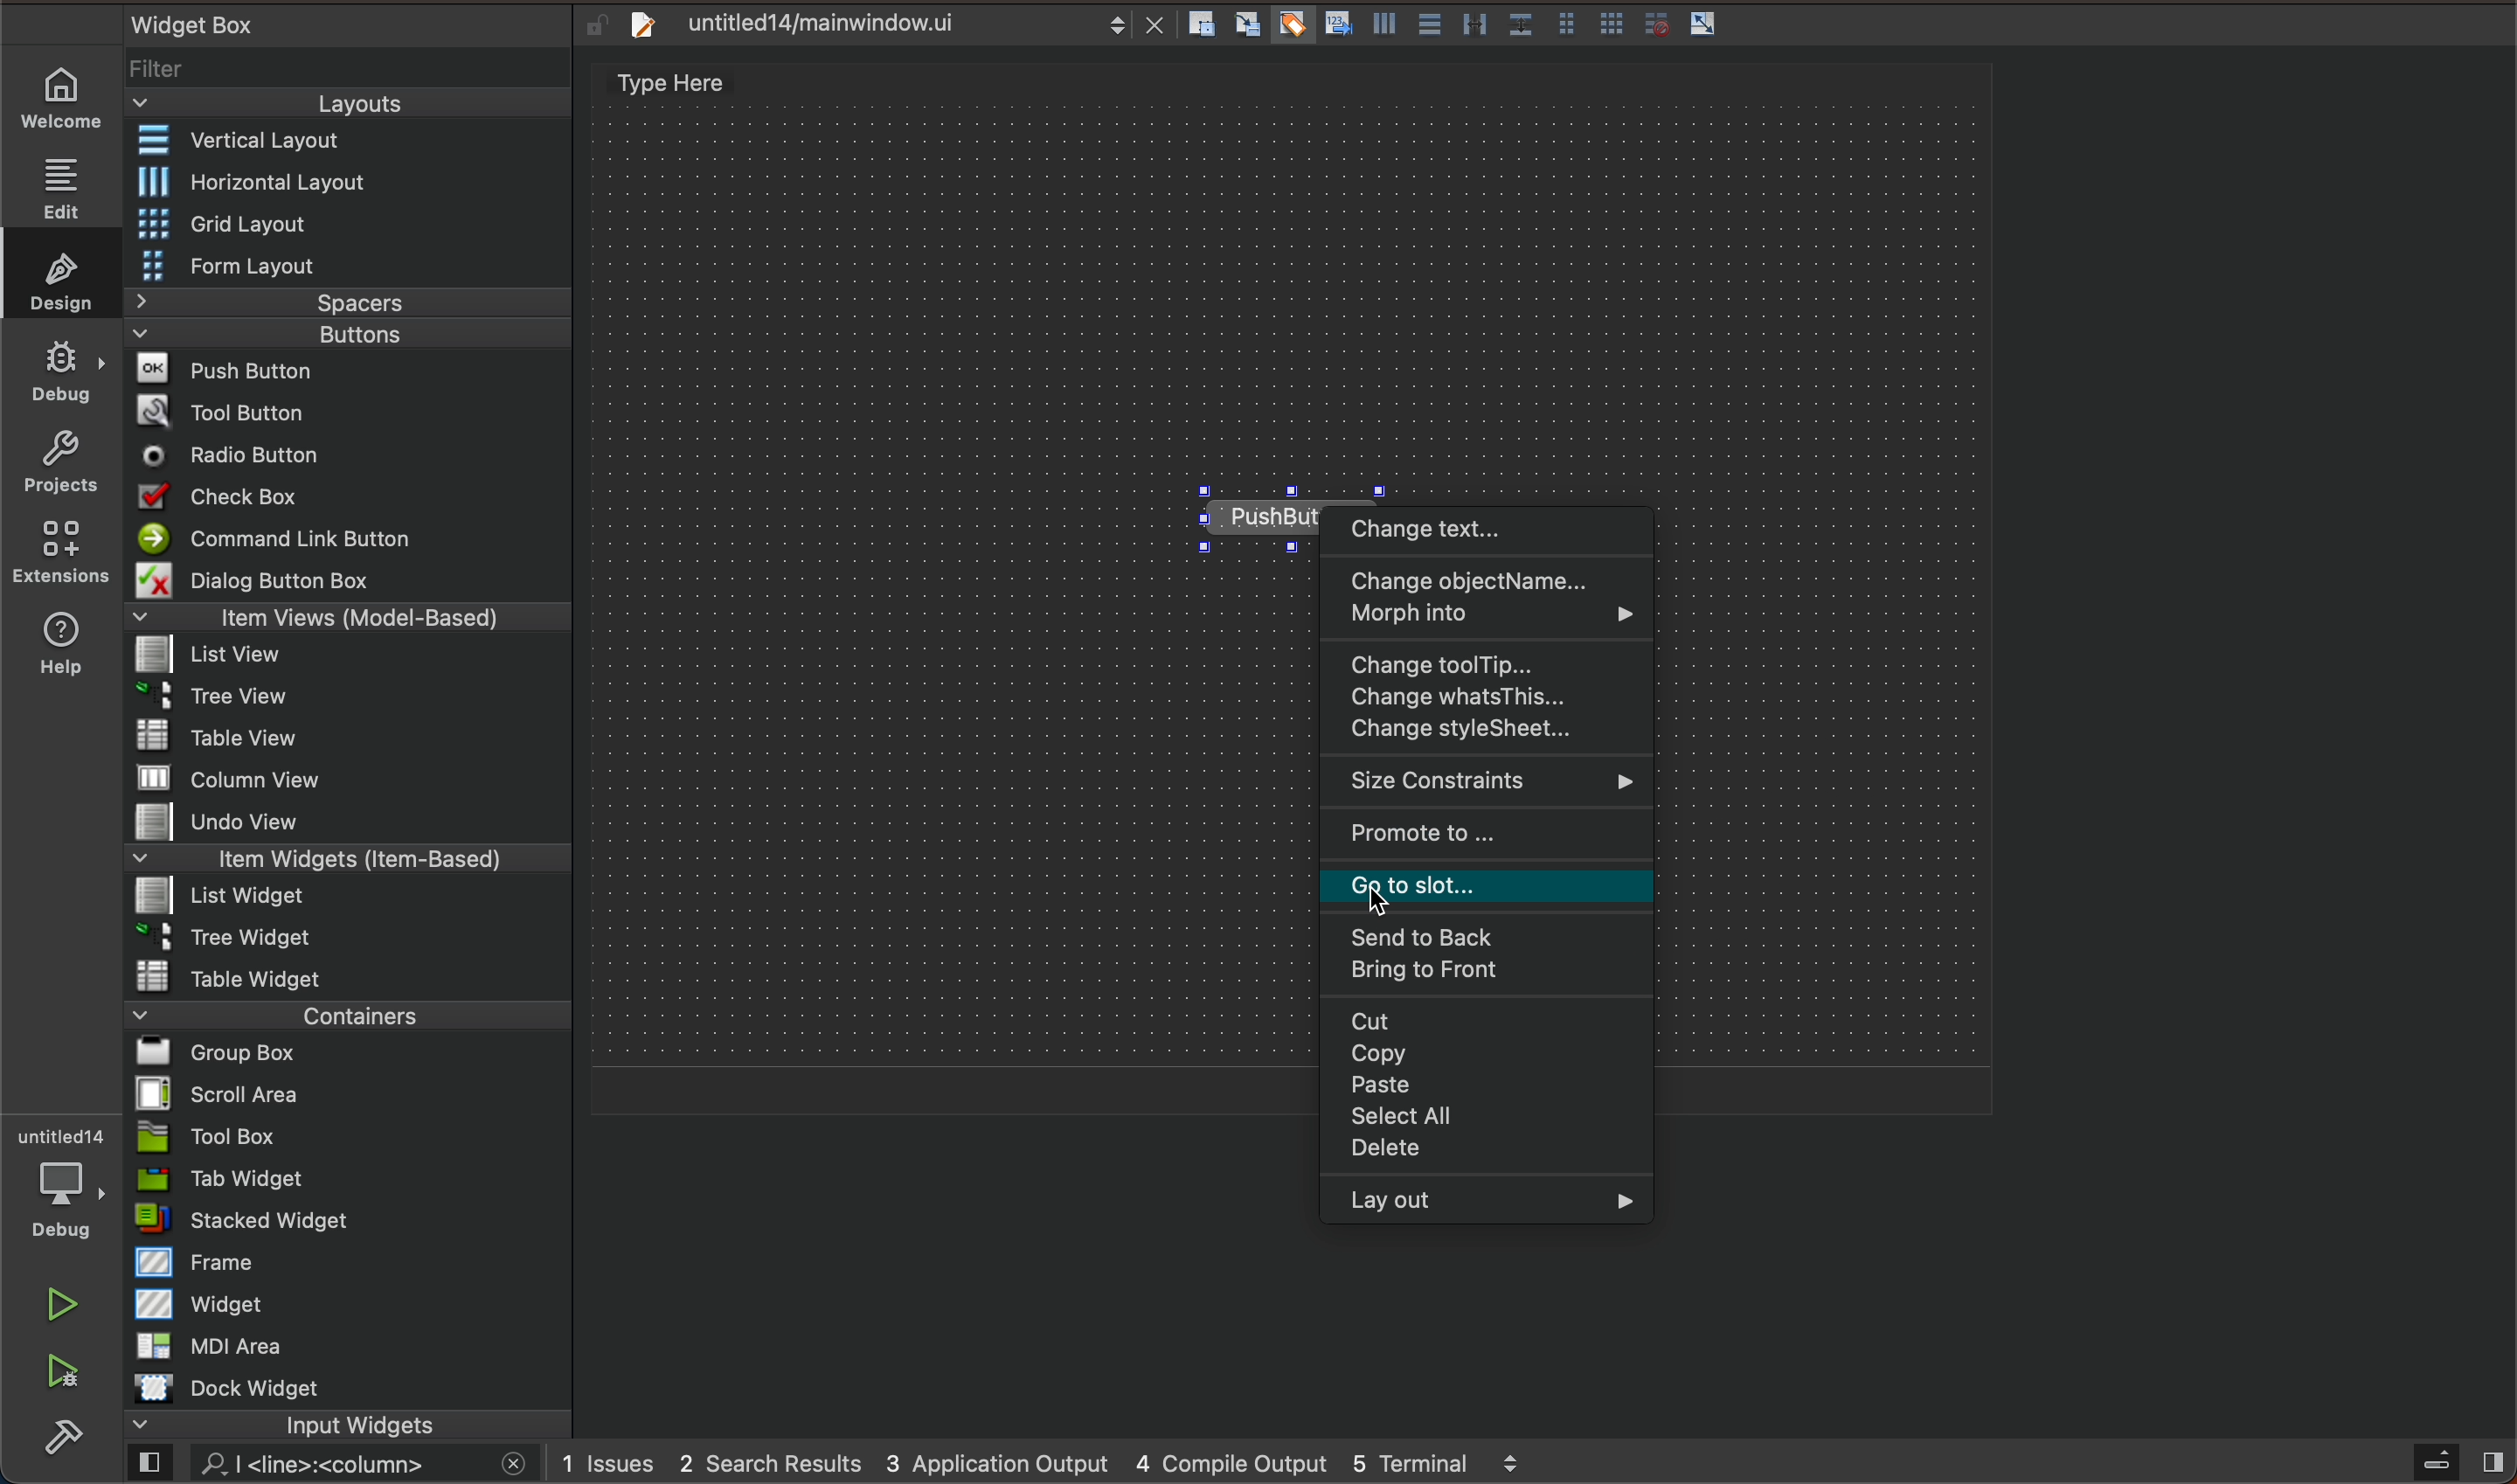  Describe the element at coordinates (57, 375) in the screenshot. I see `DE` at that location.